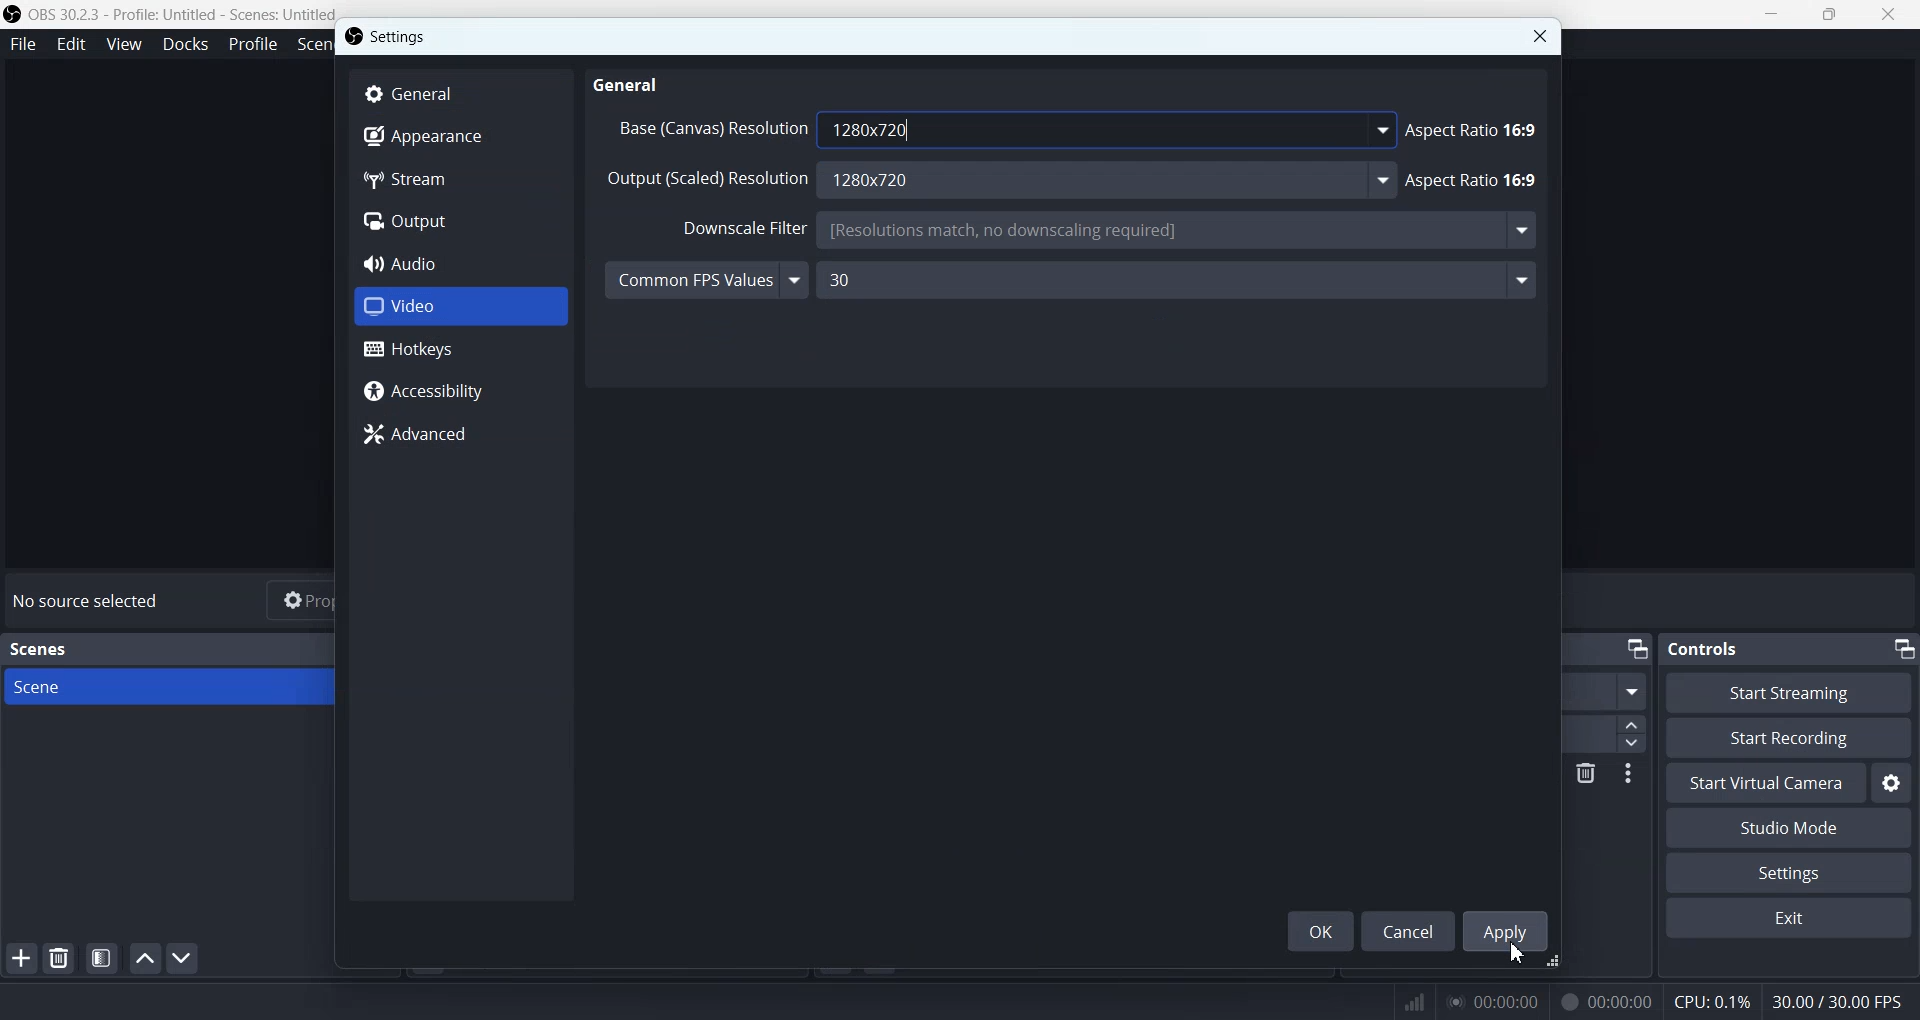  Describe the element at coordinates (458, 137) in the screenshot. I see `Appearance` at that location.